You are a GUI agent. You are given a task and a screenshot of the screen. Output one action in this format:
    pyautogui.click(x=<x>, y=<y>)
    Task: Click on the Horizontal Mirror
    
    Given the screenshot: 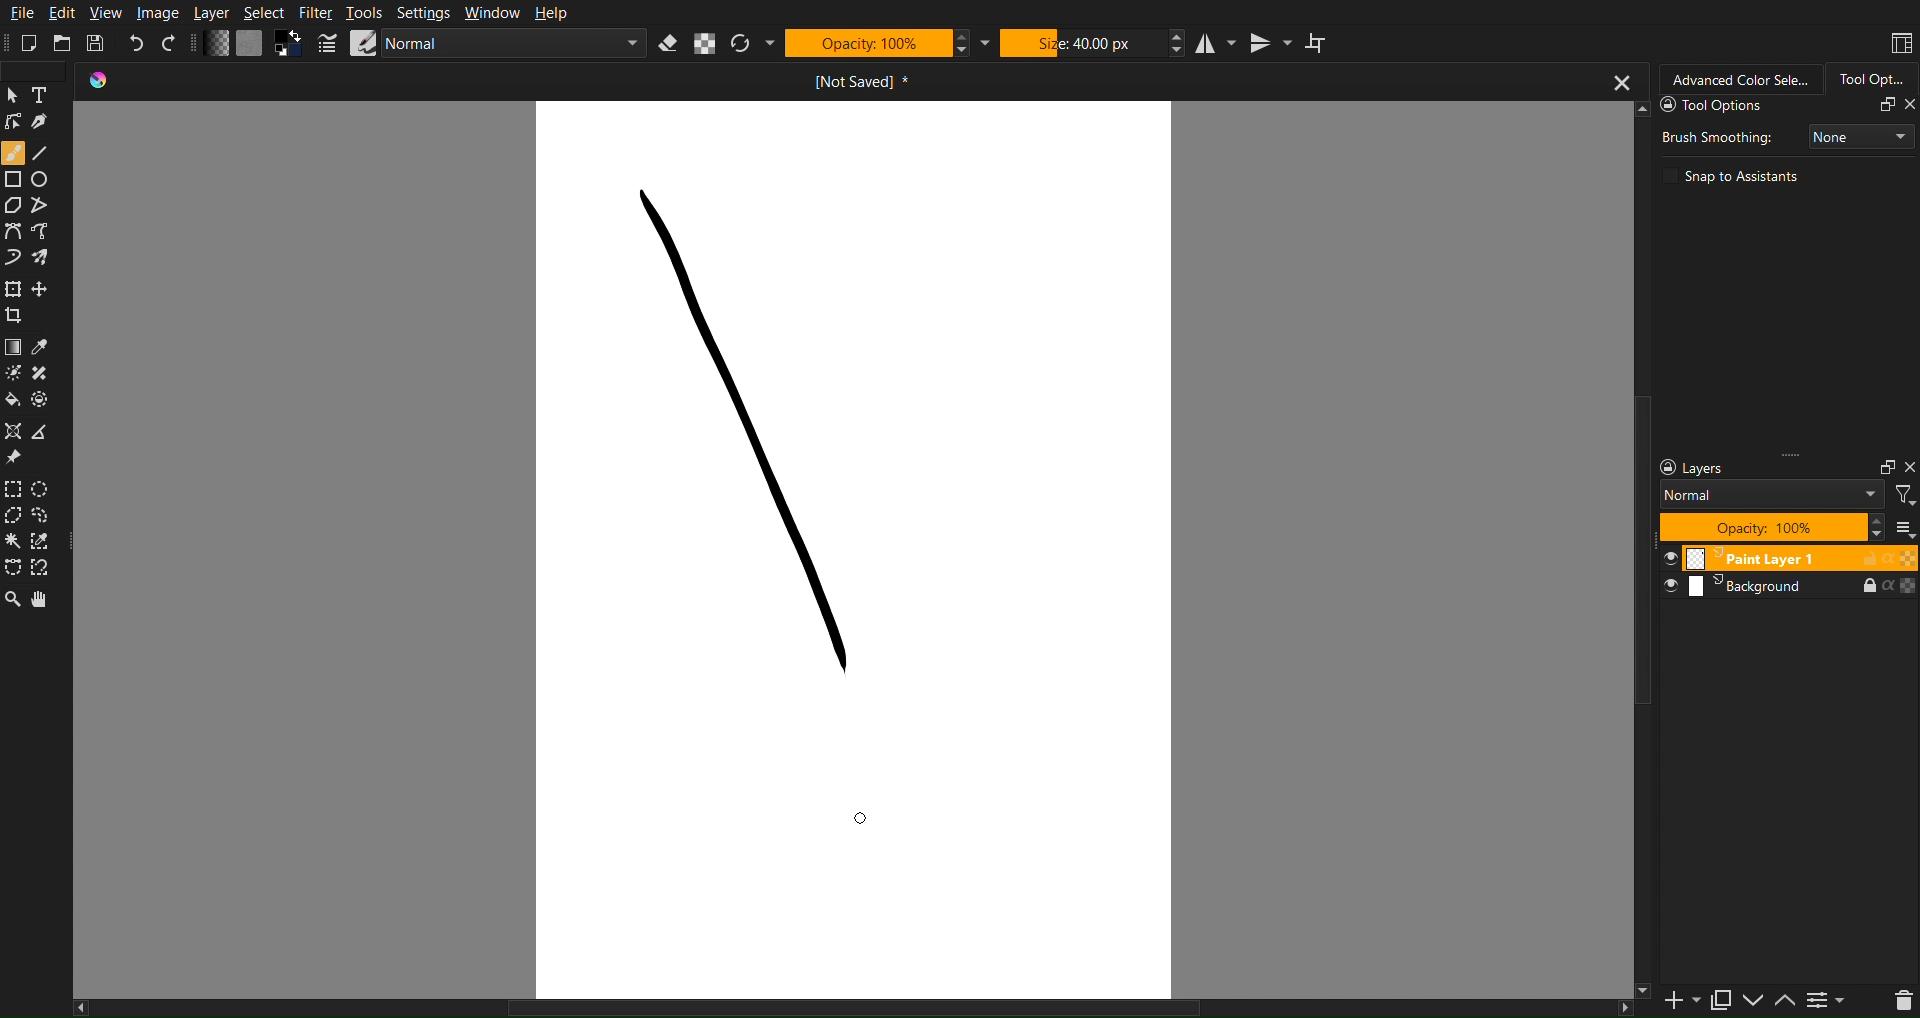 What is the action you would take?
    pyautogui.click(x=1218, y=43)
    